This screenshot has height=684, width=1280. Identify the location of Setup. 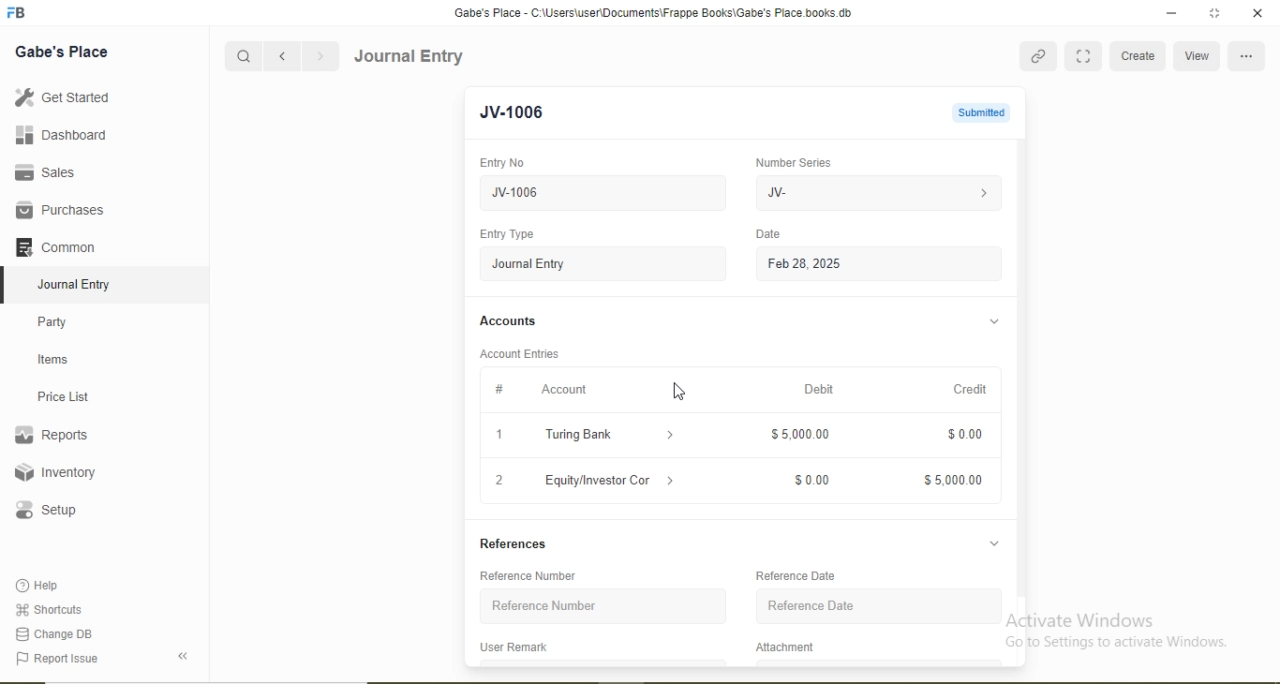
(45, 510).